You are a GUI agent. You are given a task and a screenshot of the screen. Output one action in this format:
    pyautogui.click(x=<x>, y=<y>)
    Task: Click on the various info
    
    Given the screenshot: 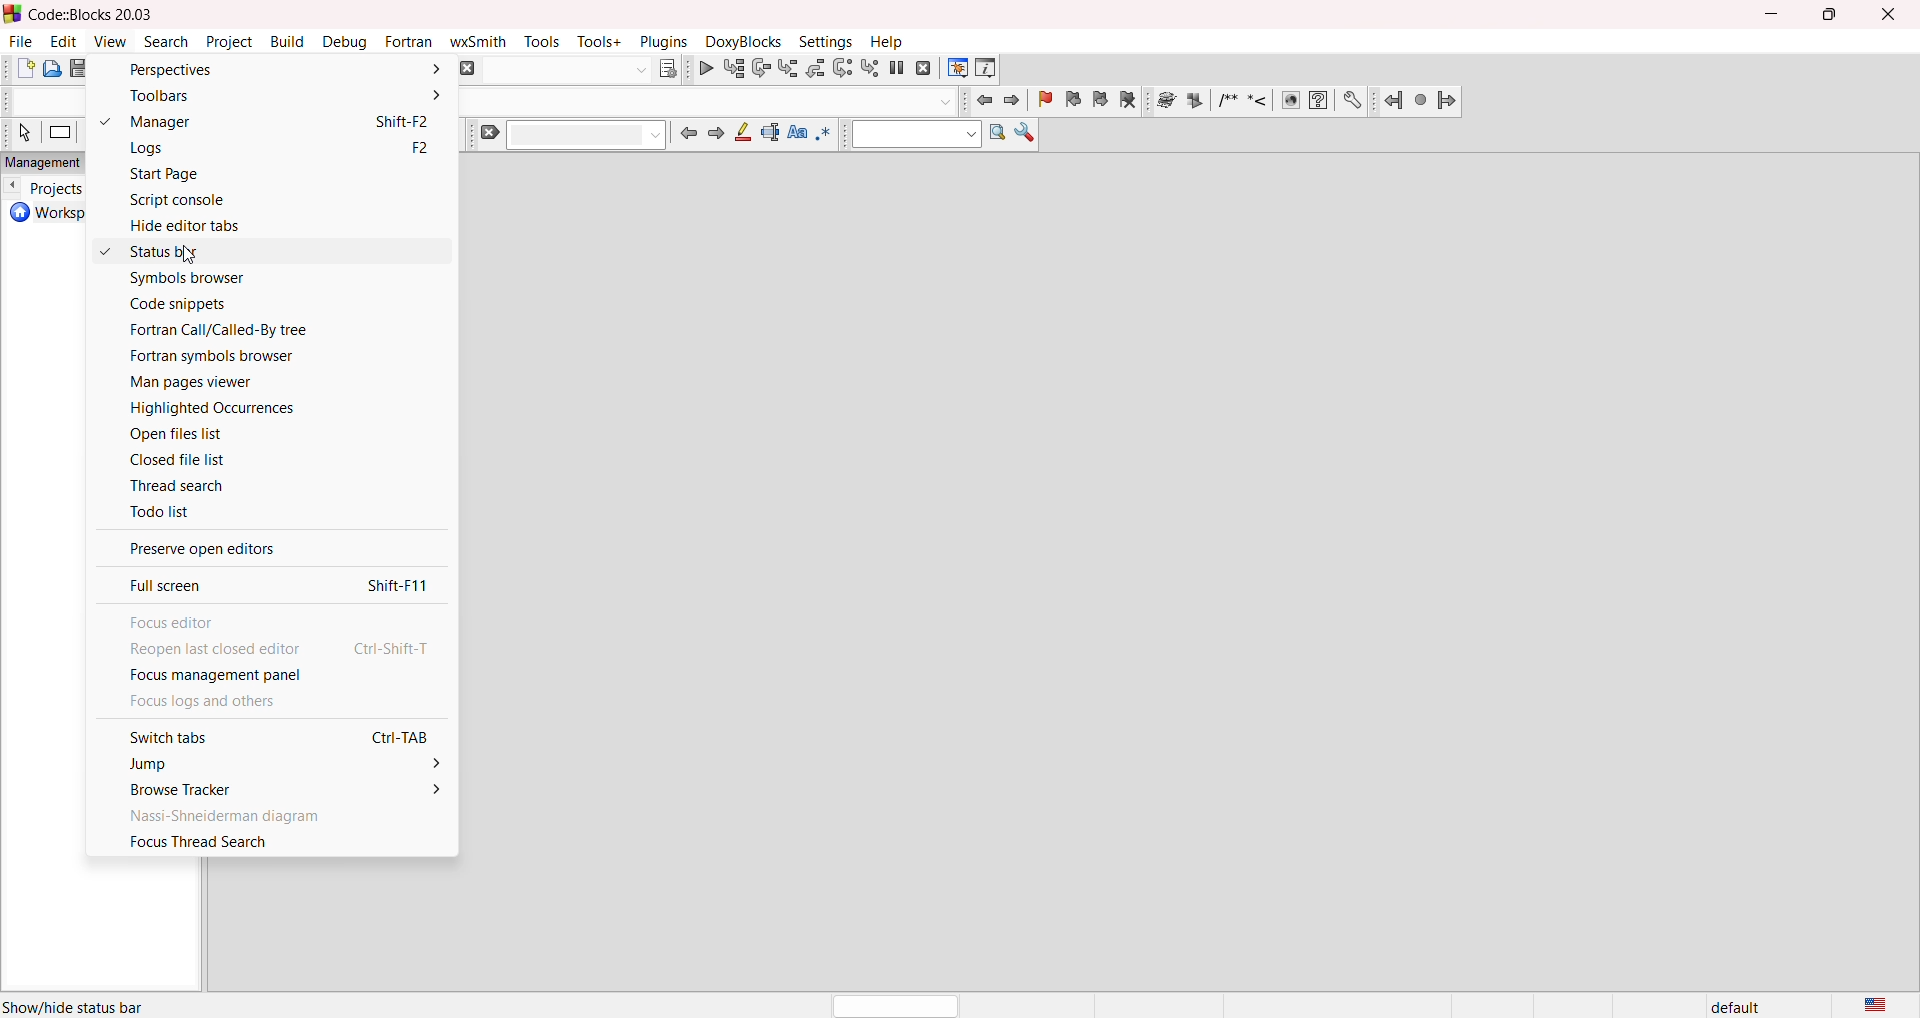 What is the action you would take?
    pyautogui.click(x=985, y=68)
    